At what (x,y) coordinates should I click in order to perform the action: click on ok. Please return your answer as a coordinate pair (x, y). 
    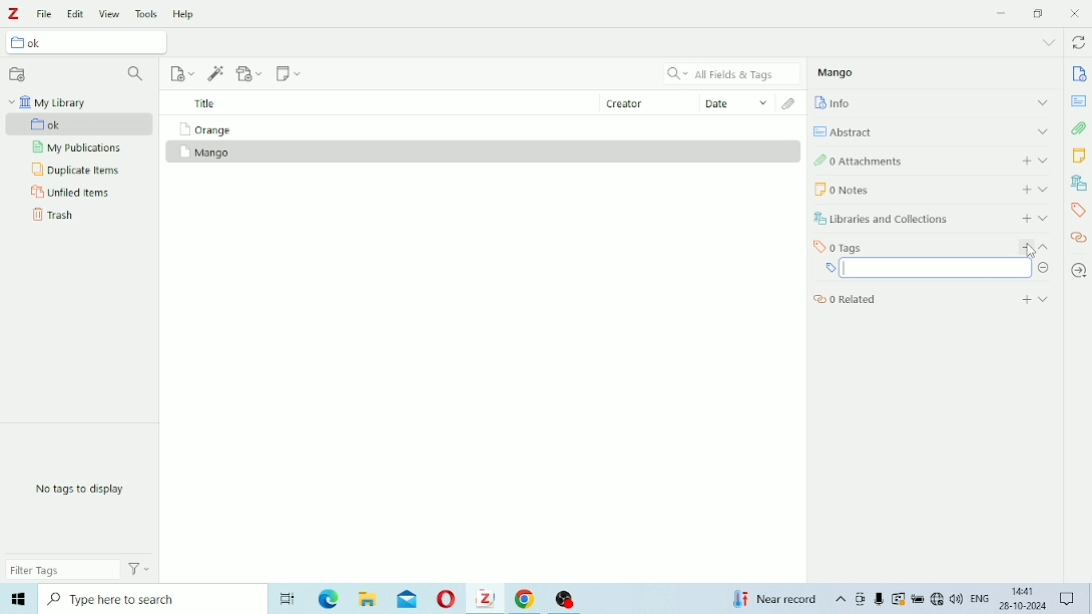
    Looking at the image, I should click on (81, 124).